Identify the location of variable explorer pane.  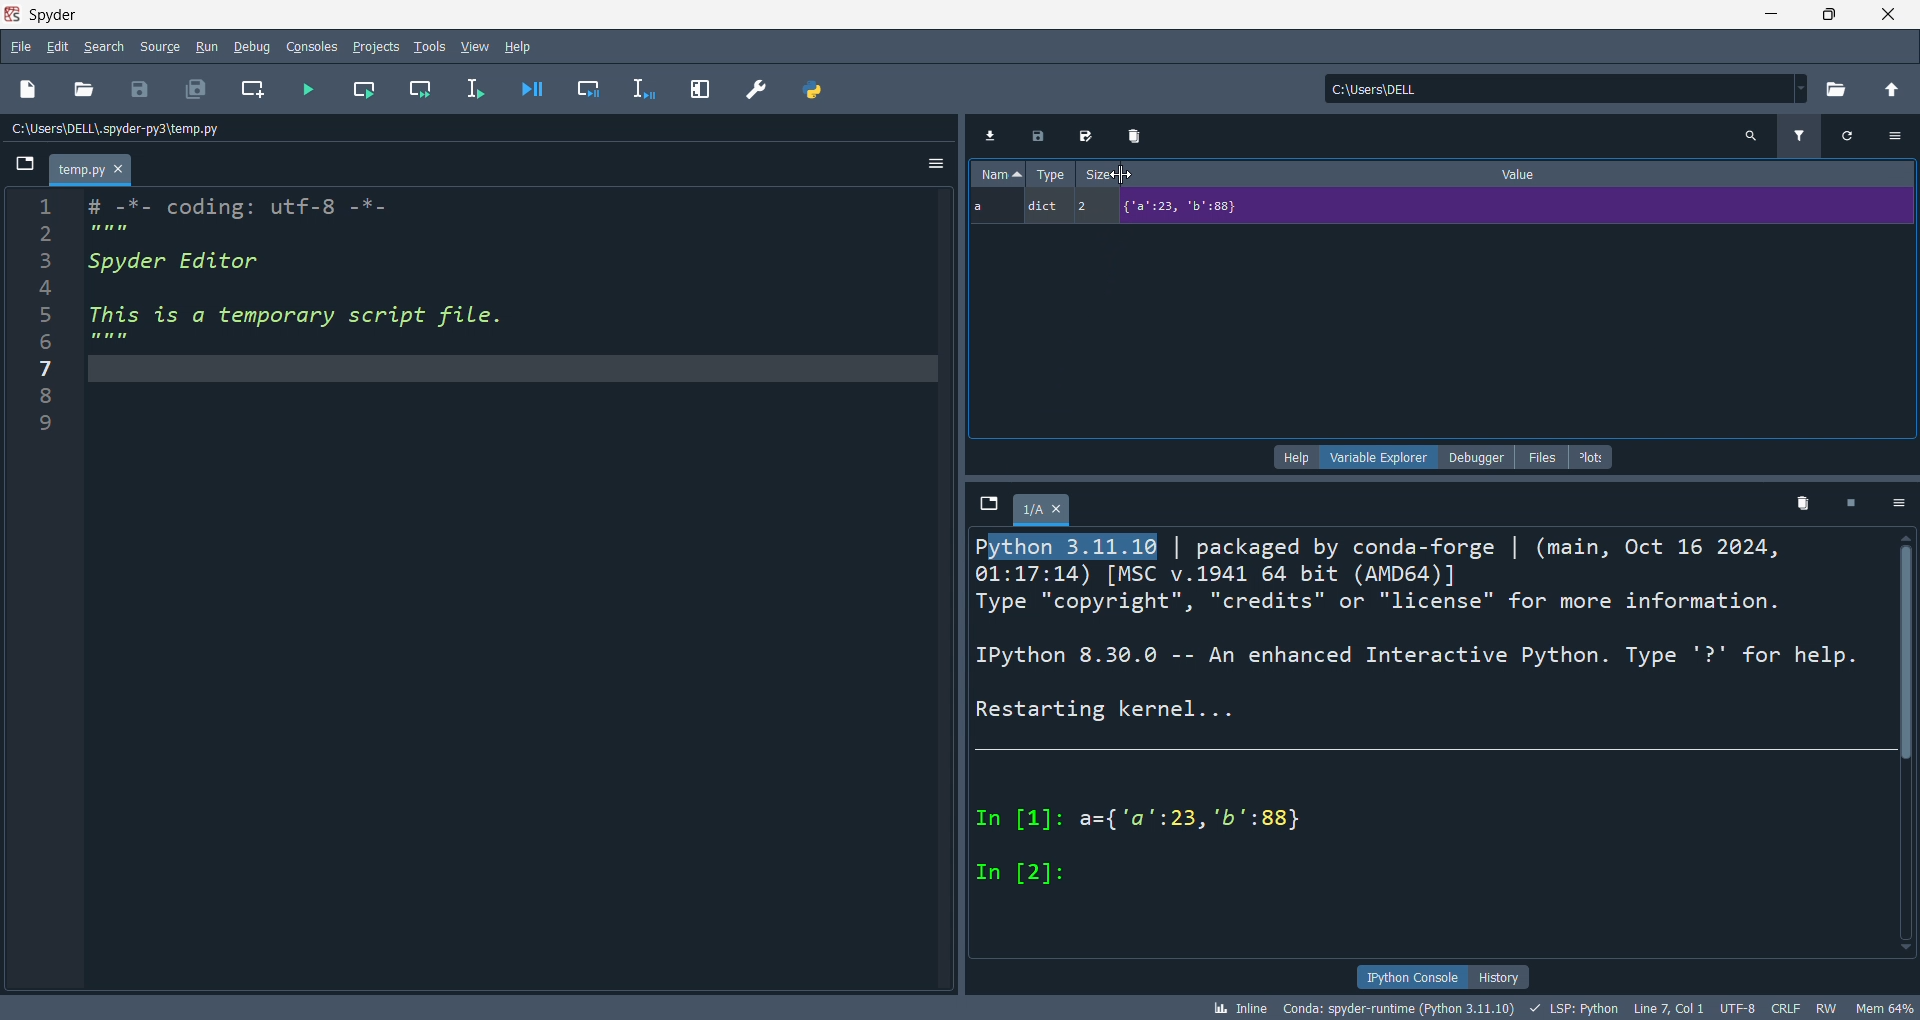
(1445, 332).